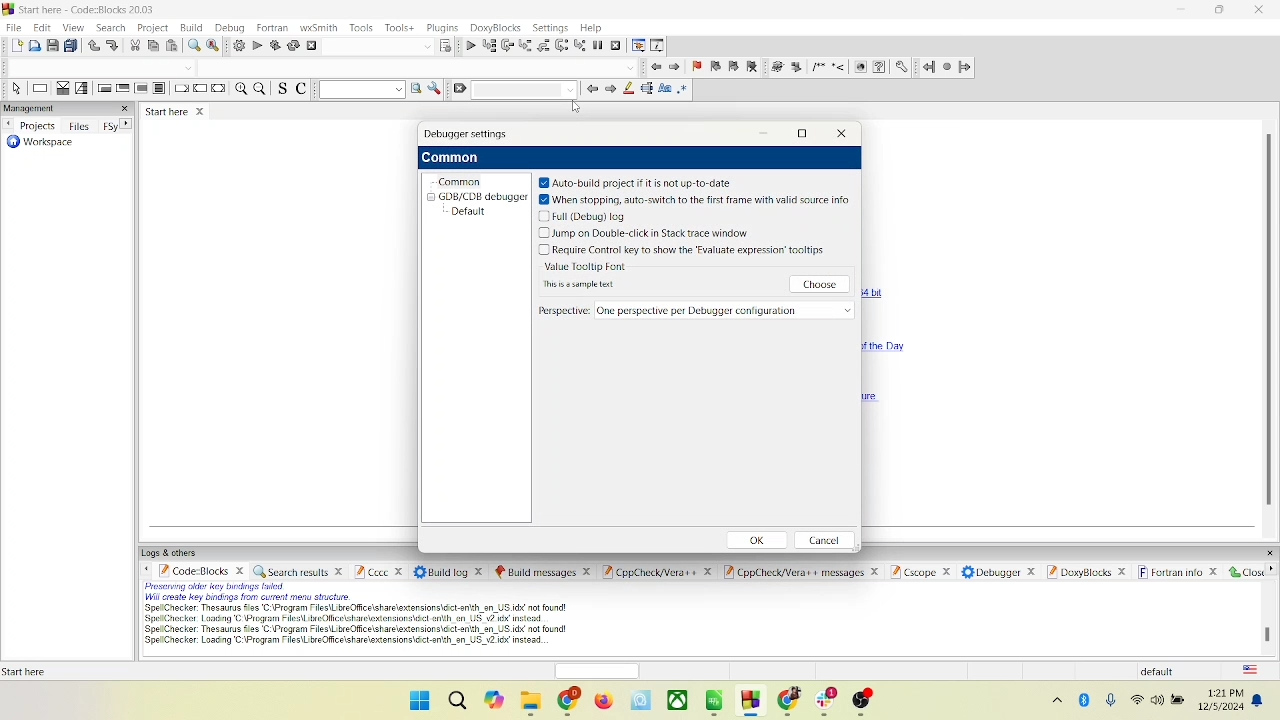  I want to click on selected task, so click(648, 90).